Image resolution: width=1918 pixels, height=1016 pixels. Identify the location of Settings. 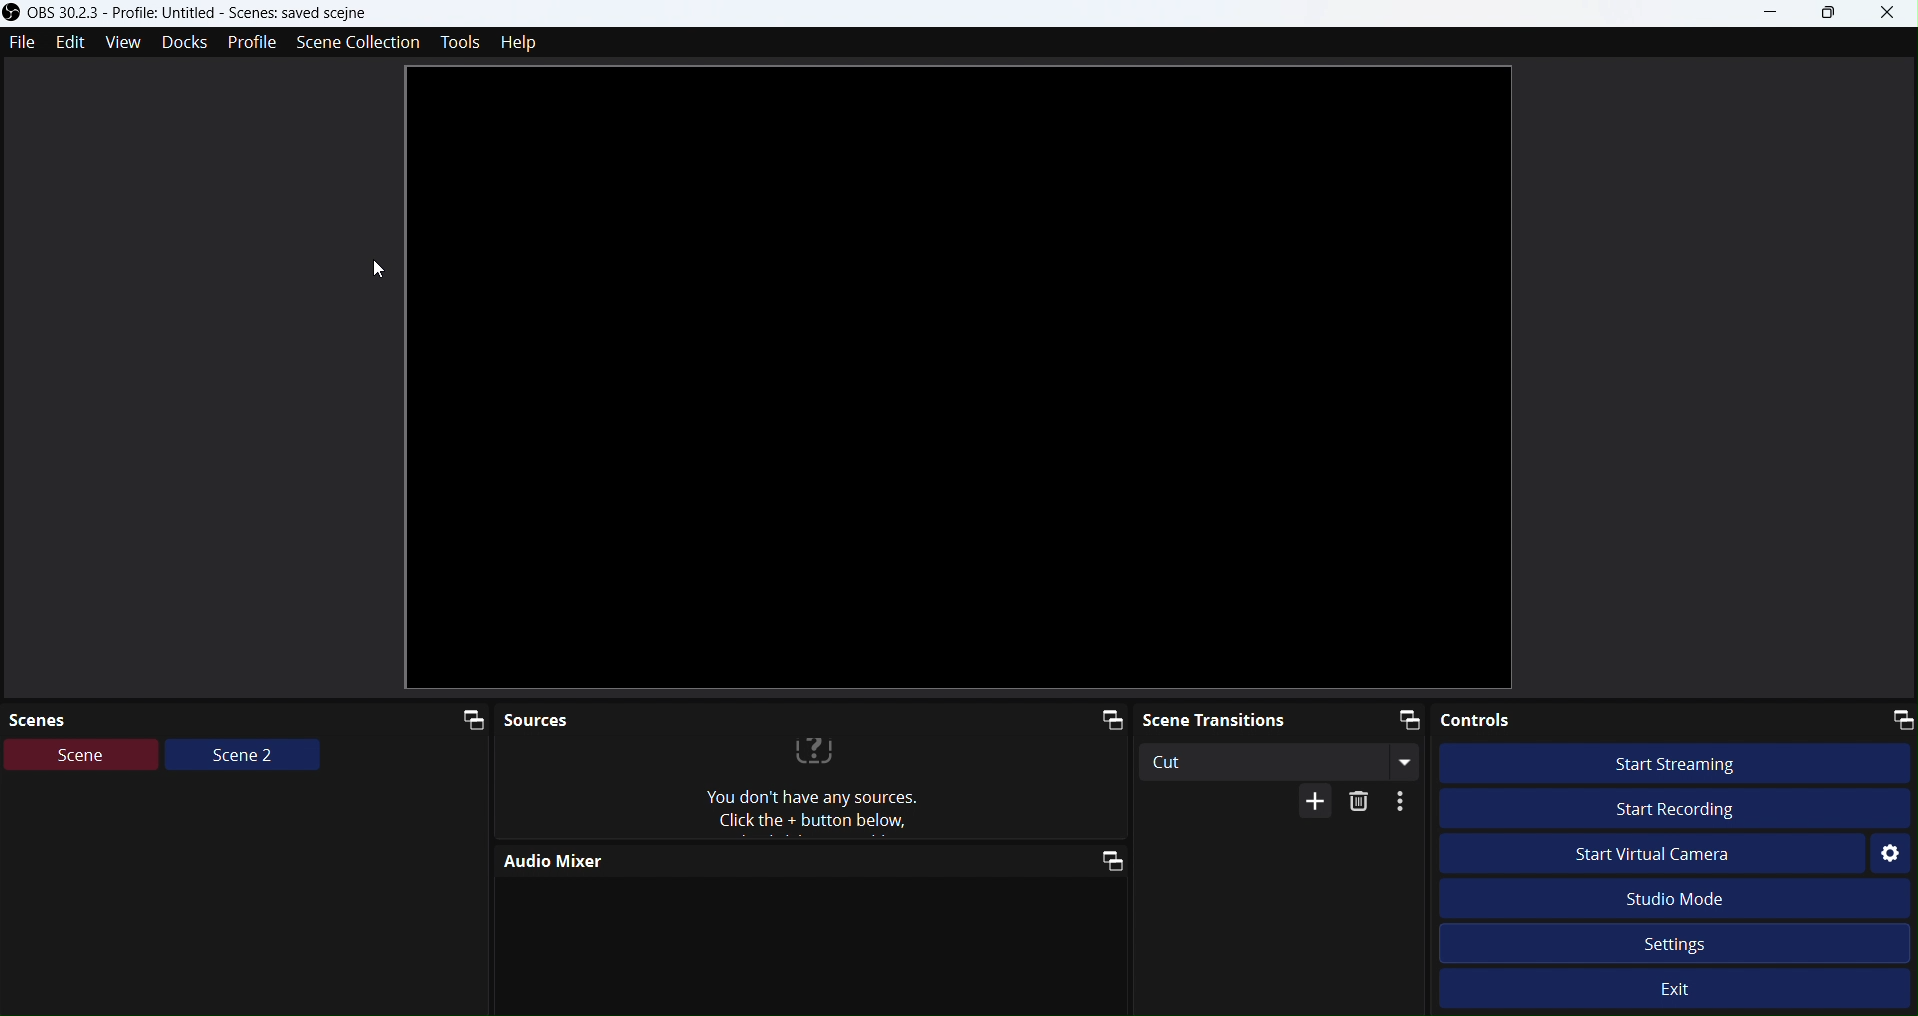
(1890, 855).